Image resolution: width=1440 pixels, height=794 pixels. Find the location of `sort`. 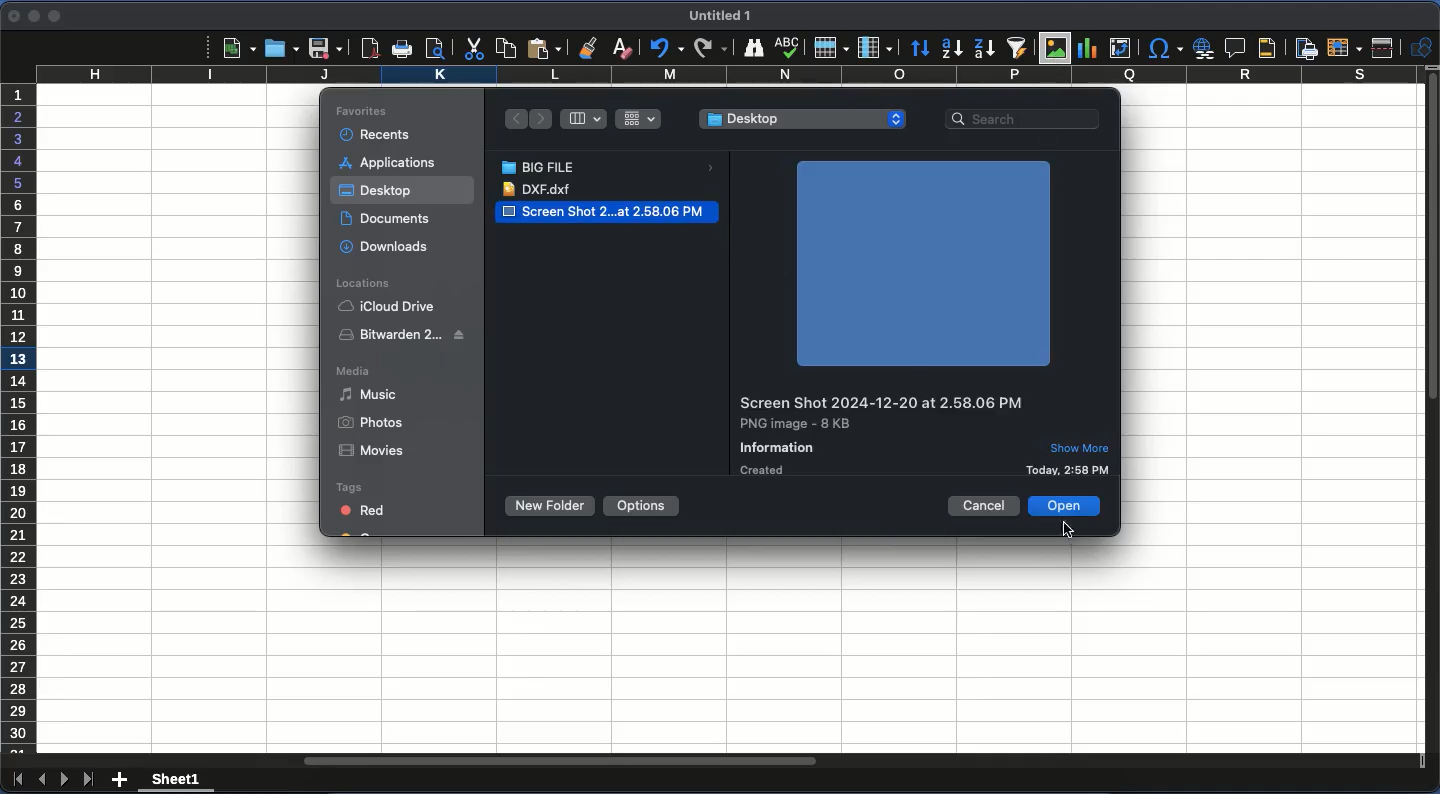

sort is located at coordinates (920, 51).